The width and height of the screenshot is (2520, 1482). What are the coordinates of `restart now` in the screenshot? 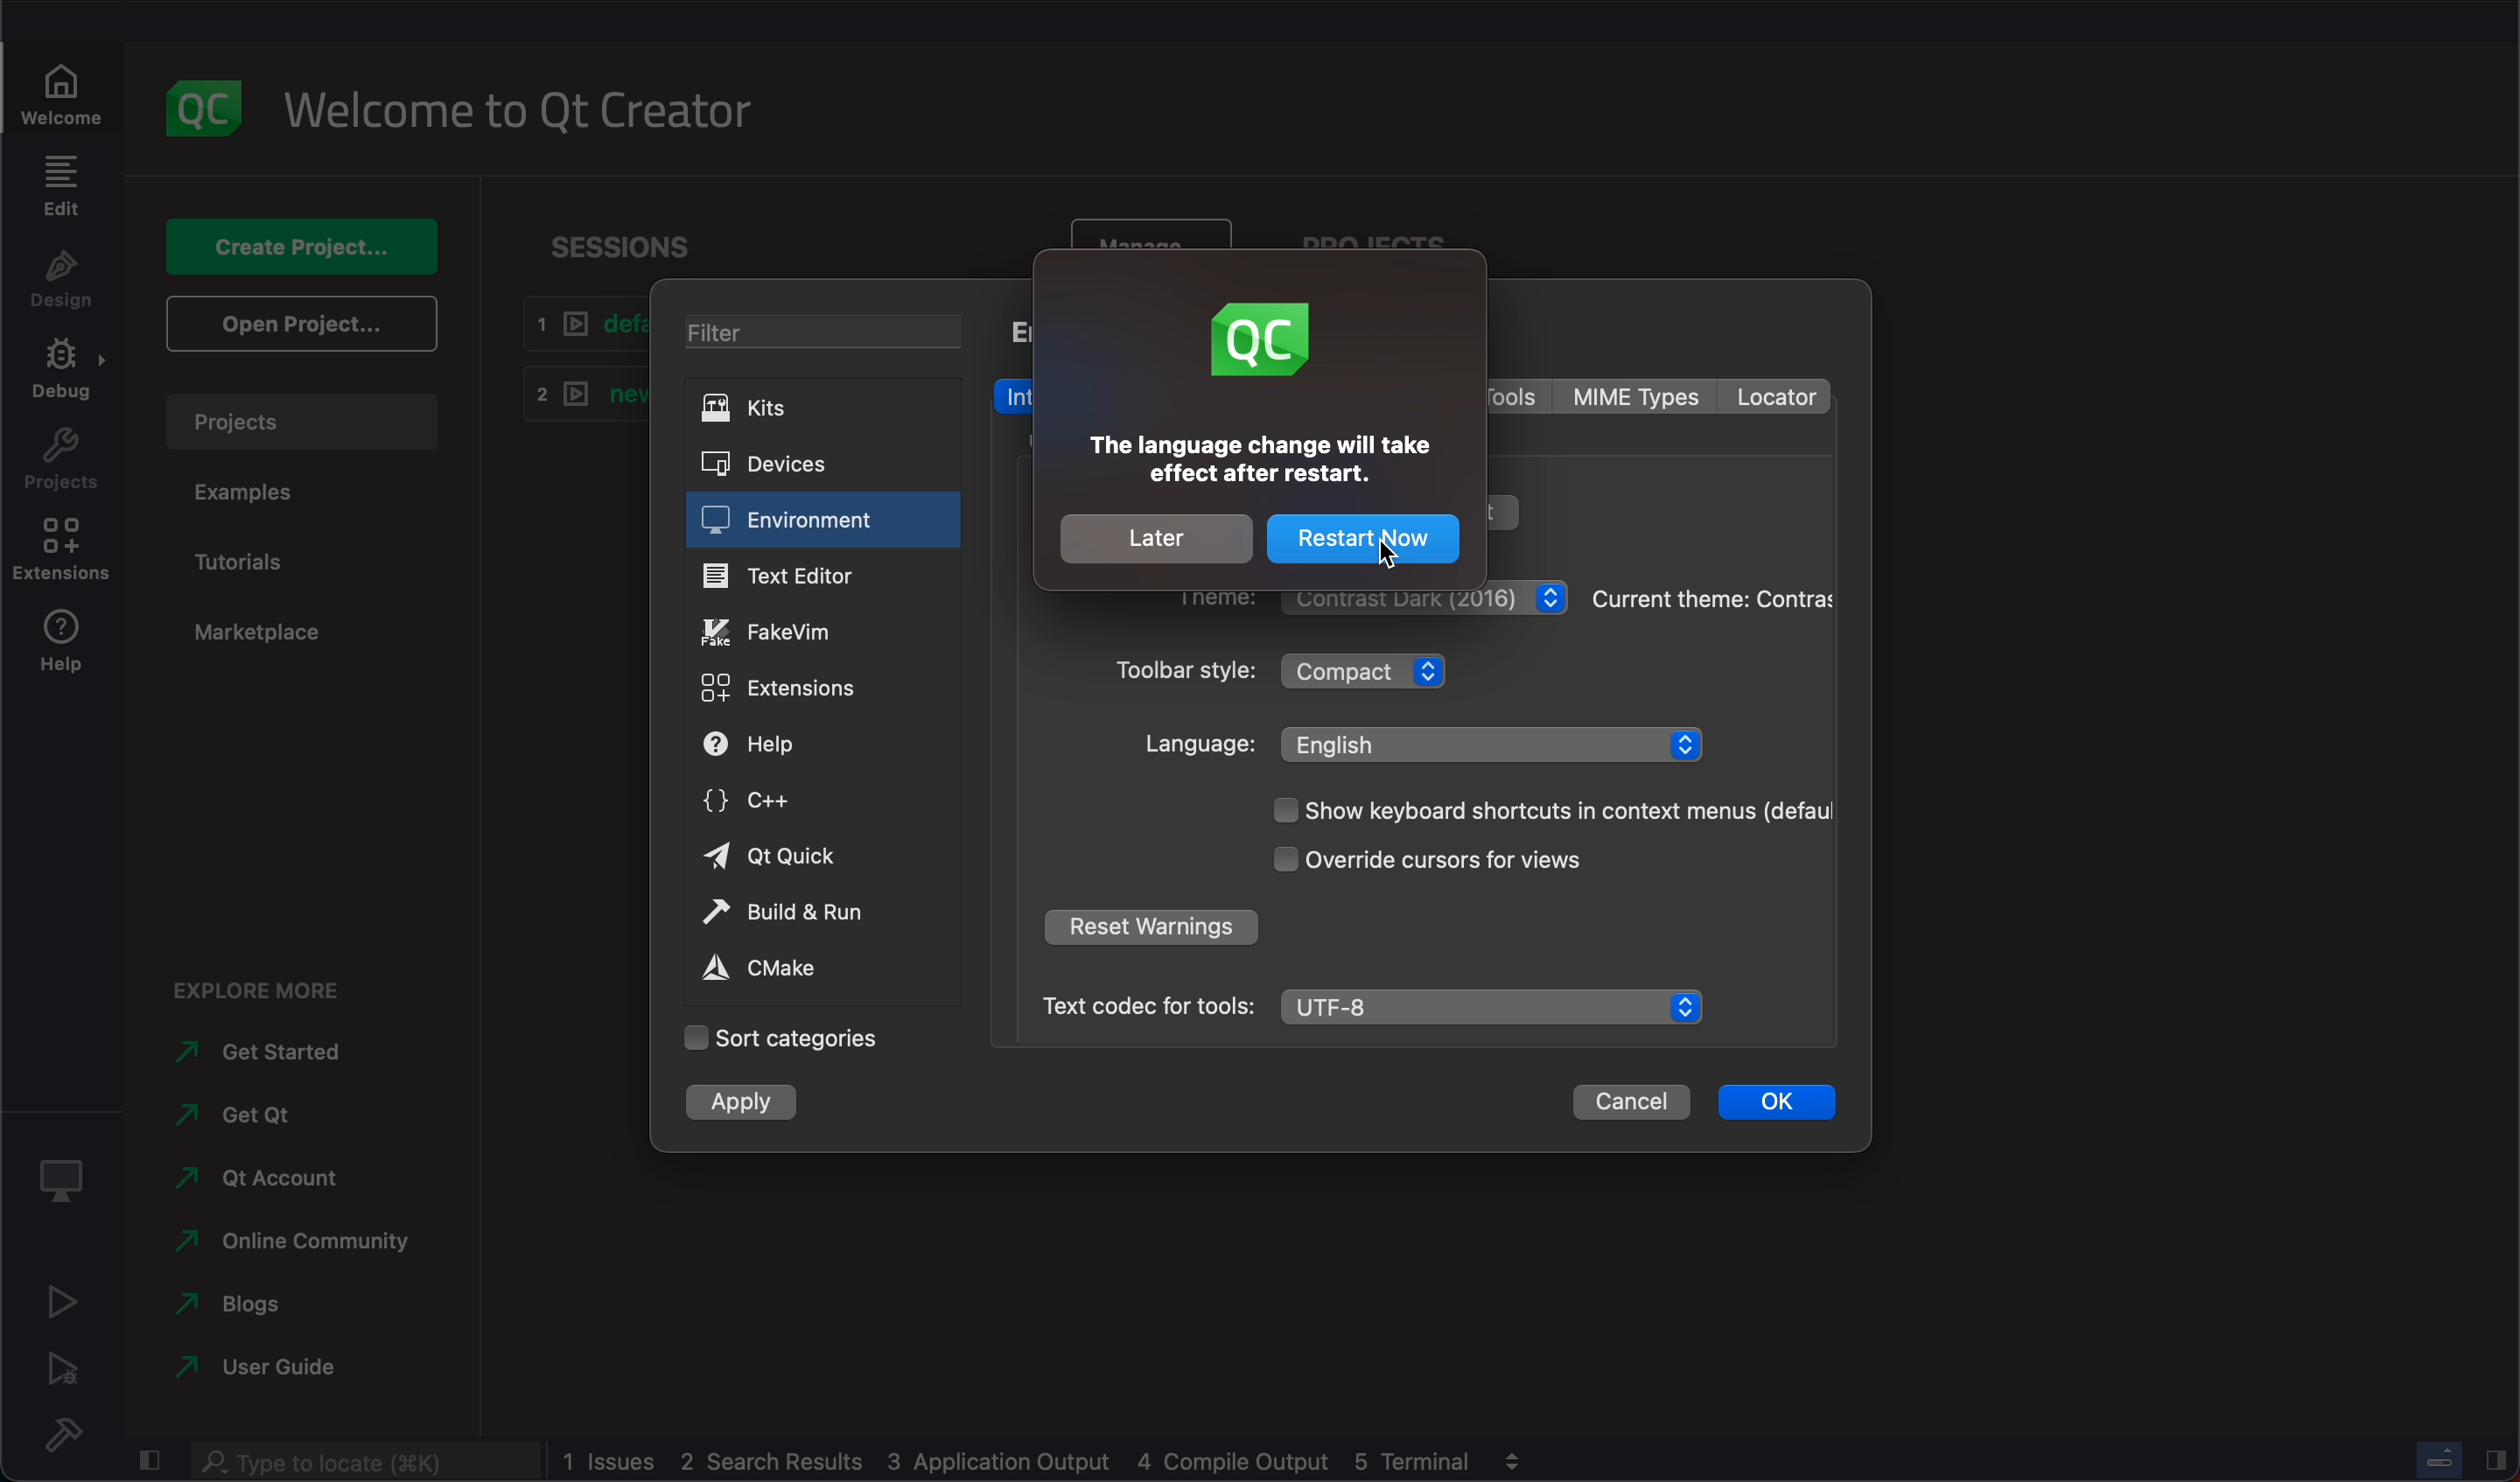 It's located at (1363, 541).